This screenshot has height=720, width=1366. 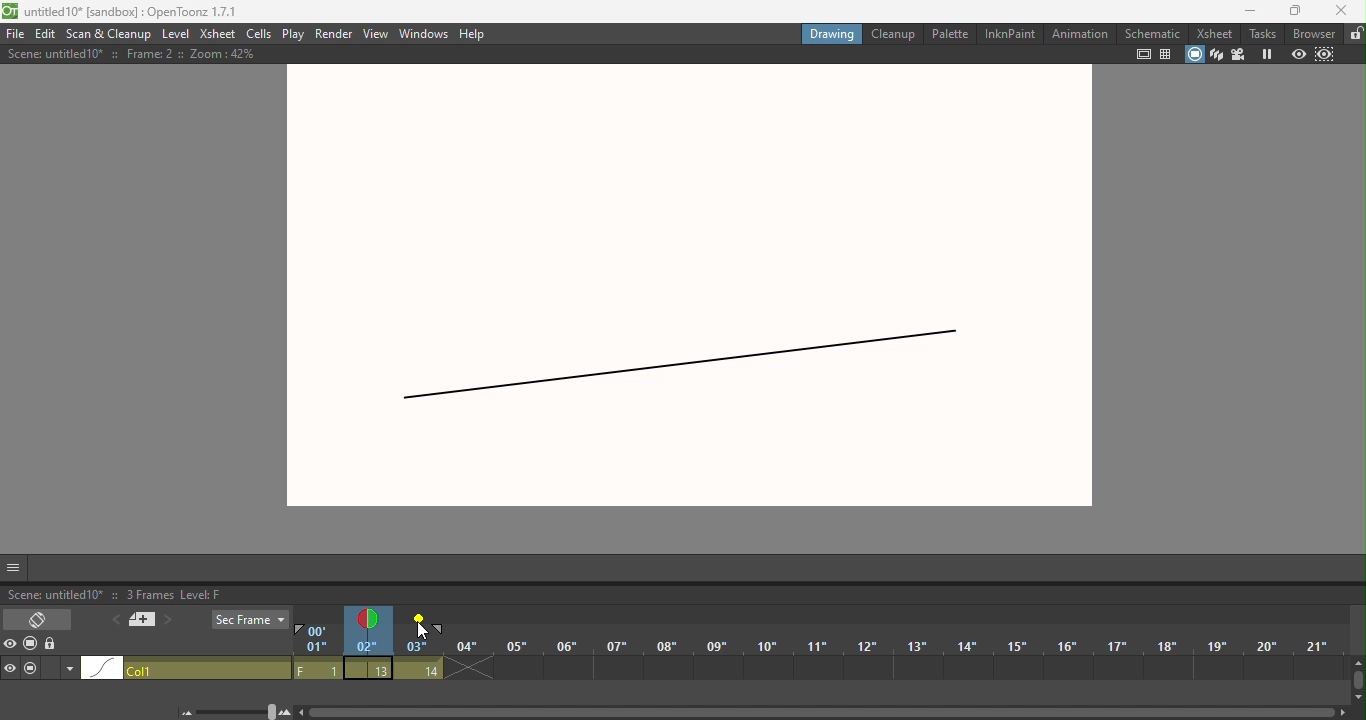 What do you see at coordinates (424, 31) in the screenshot?
I see `Windows` at bounding box center [424, 31].